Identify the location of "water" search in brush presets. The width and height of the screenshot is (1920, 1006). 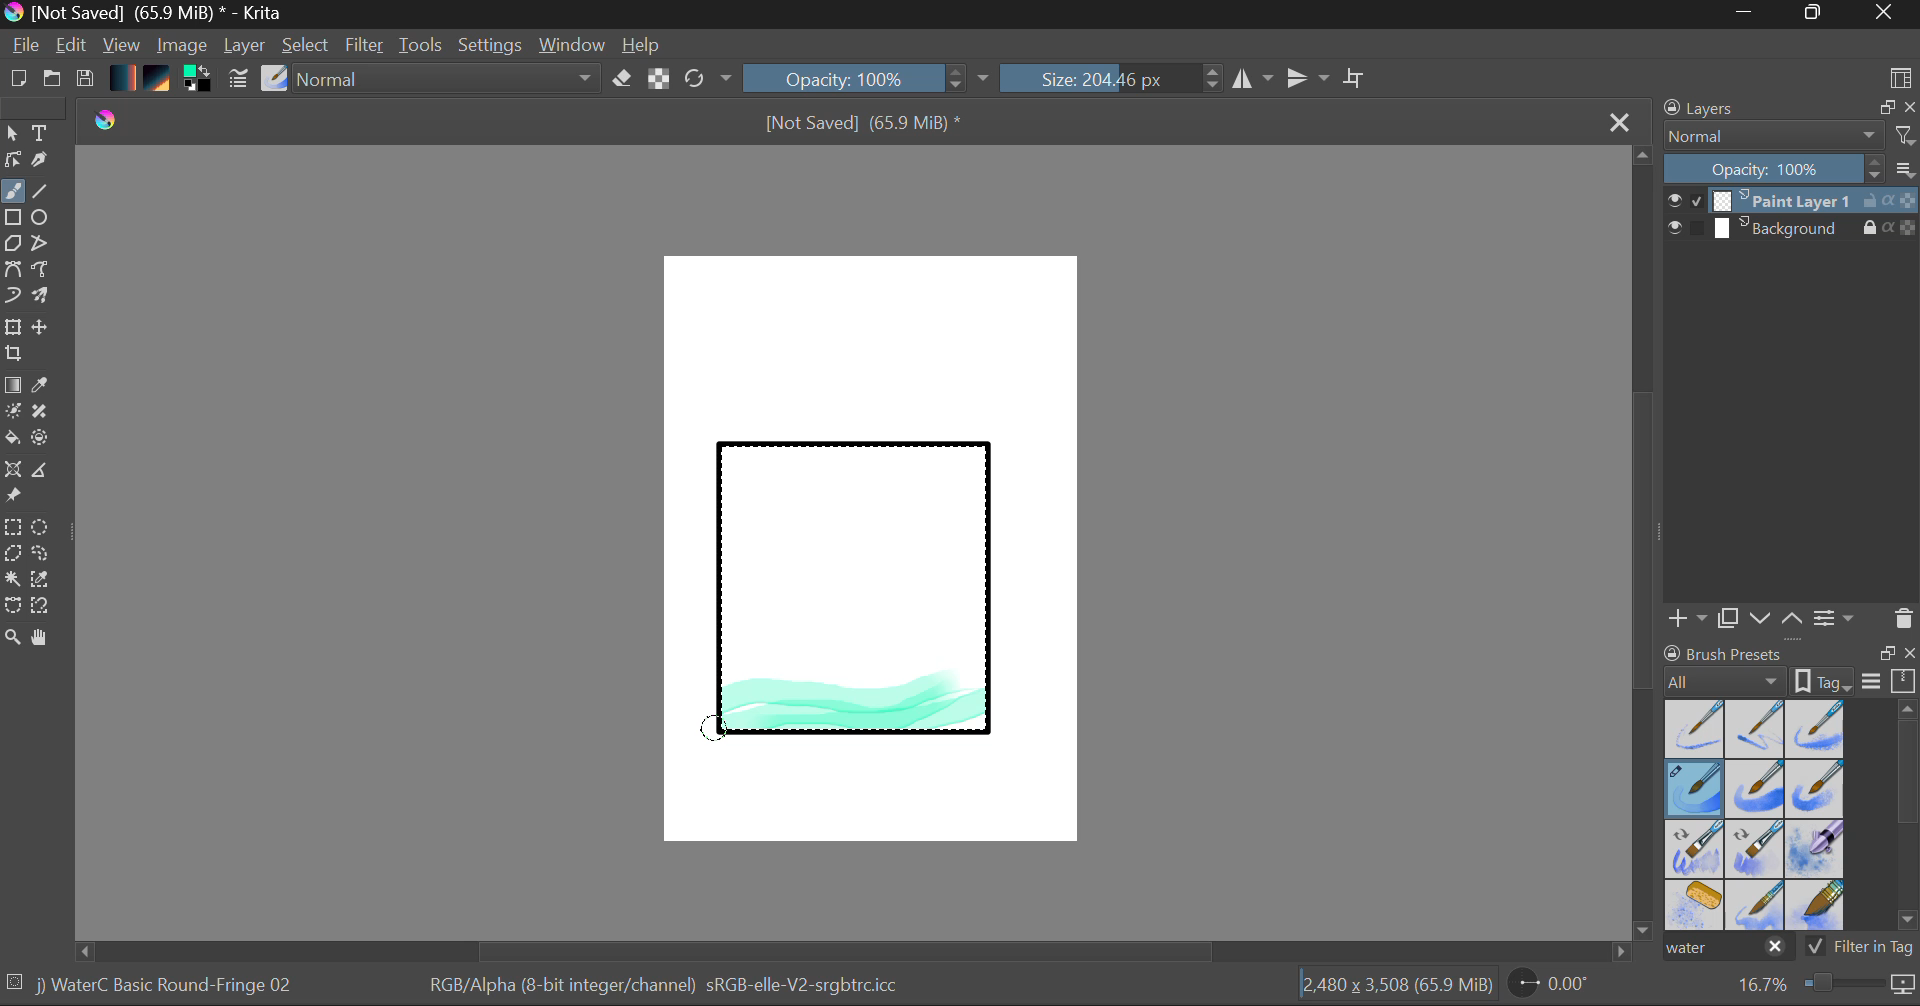
(1726, 951).